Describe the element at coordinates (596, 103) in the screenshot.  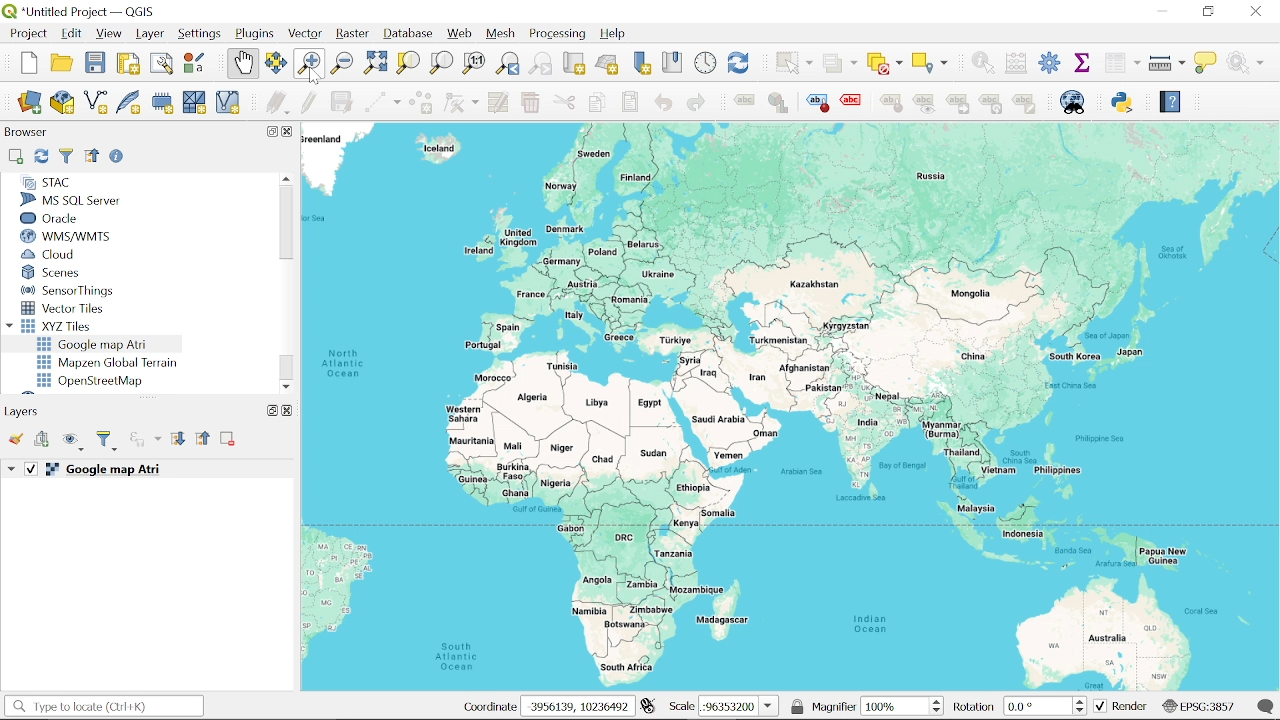
I see `Copy feature` at that location.